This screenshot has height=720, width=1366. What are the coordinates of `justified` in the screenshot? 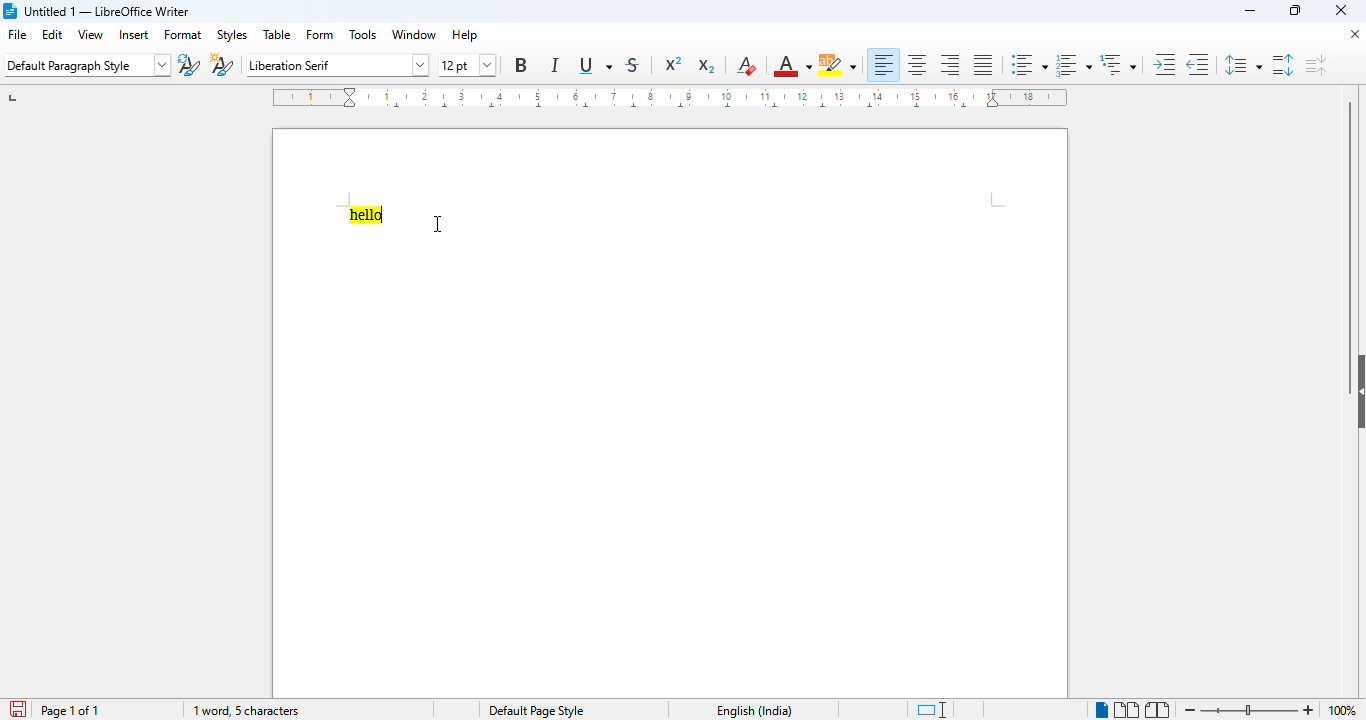 It's located at (984, 65).